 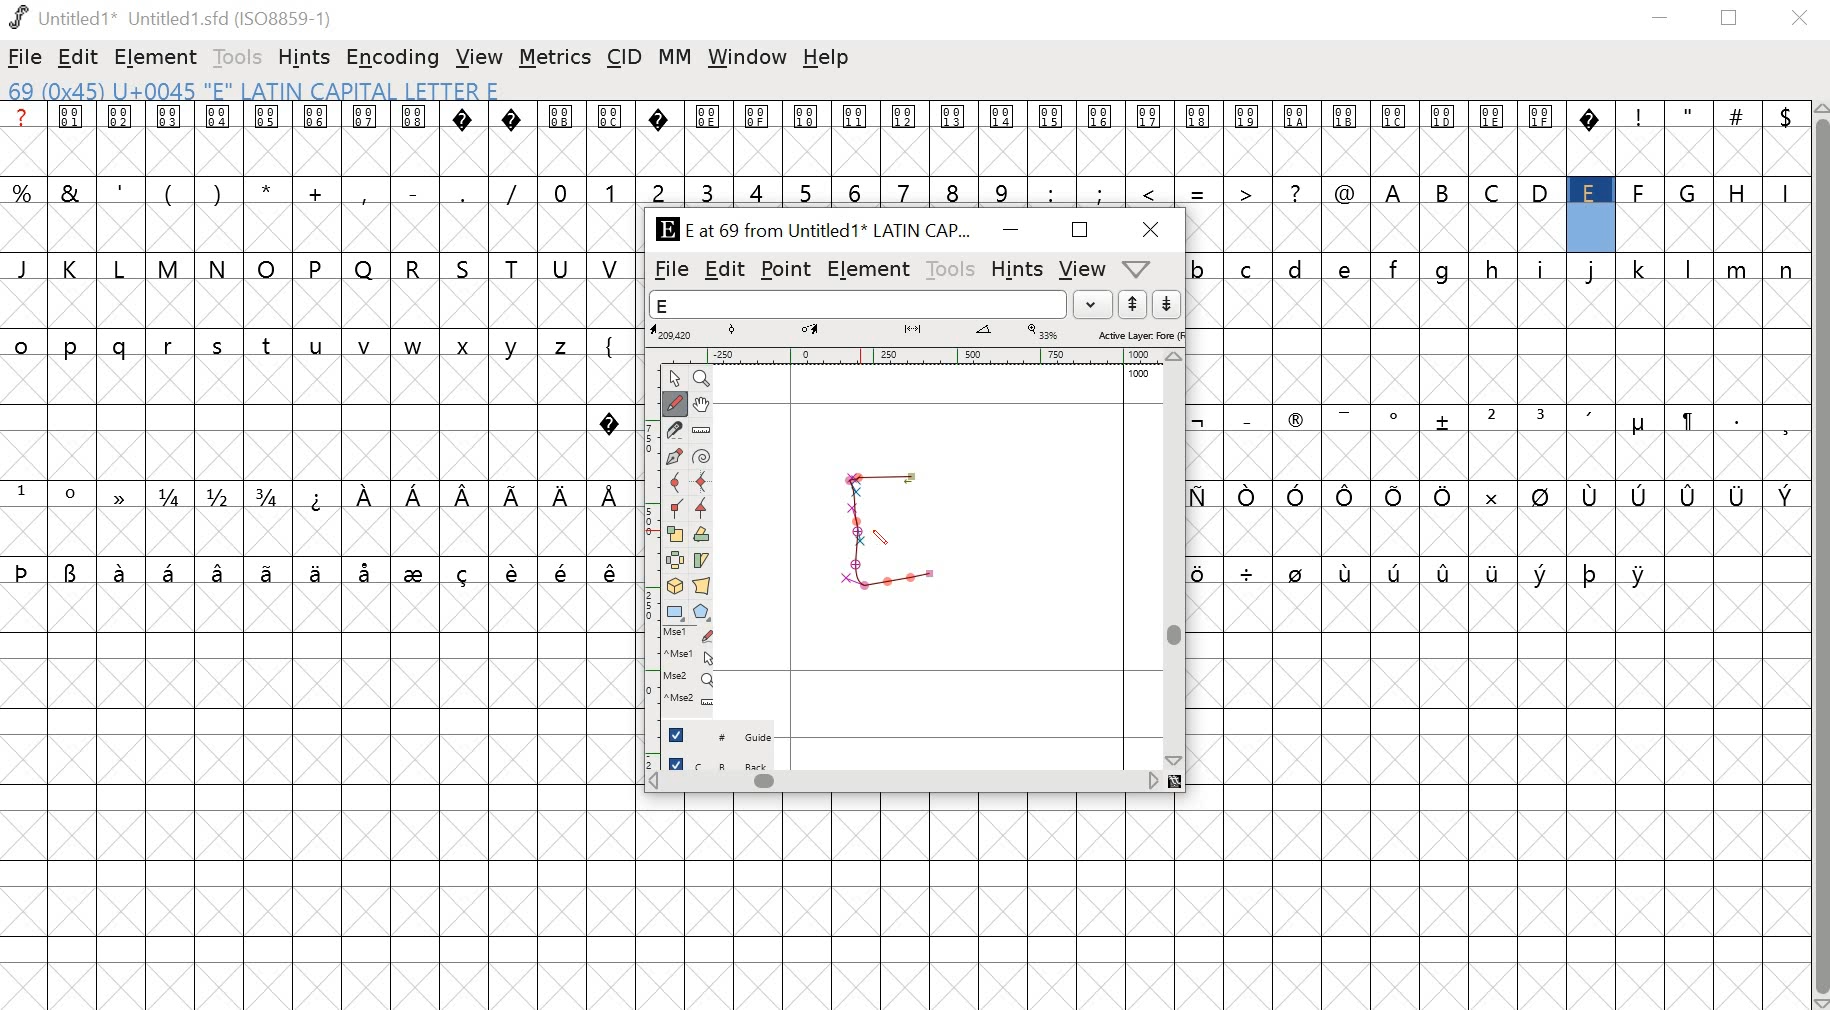 What do you see at coordinates (480, 57) in the screenshot?
I see `view` at bounding box center [480, 57].